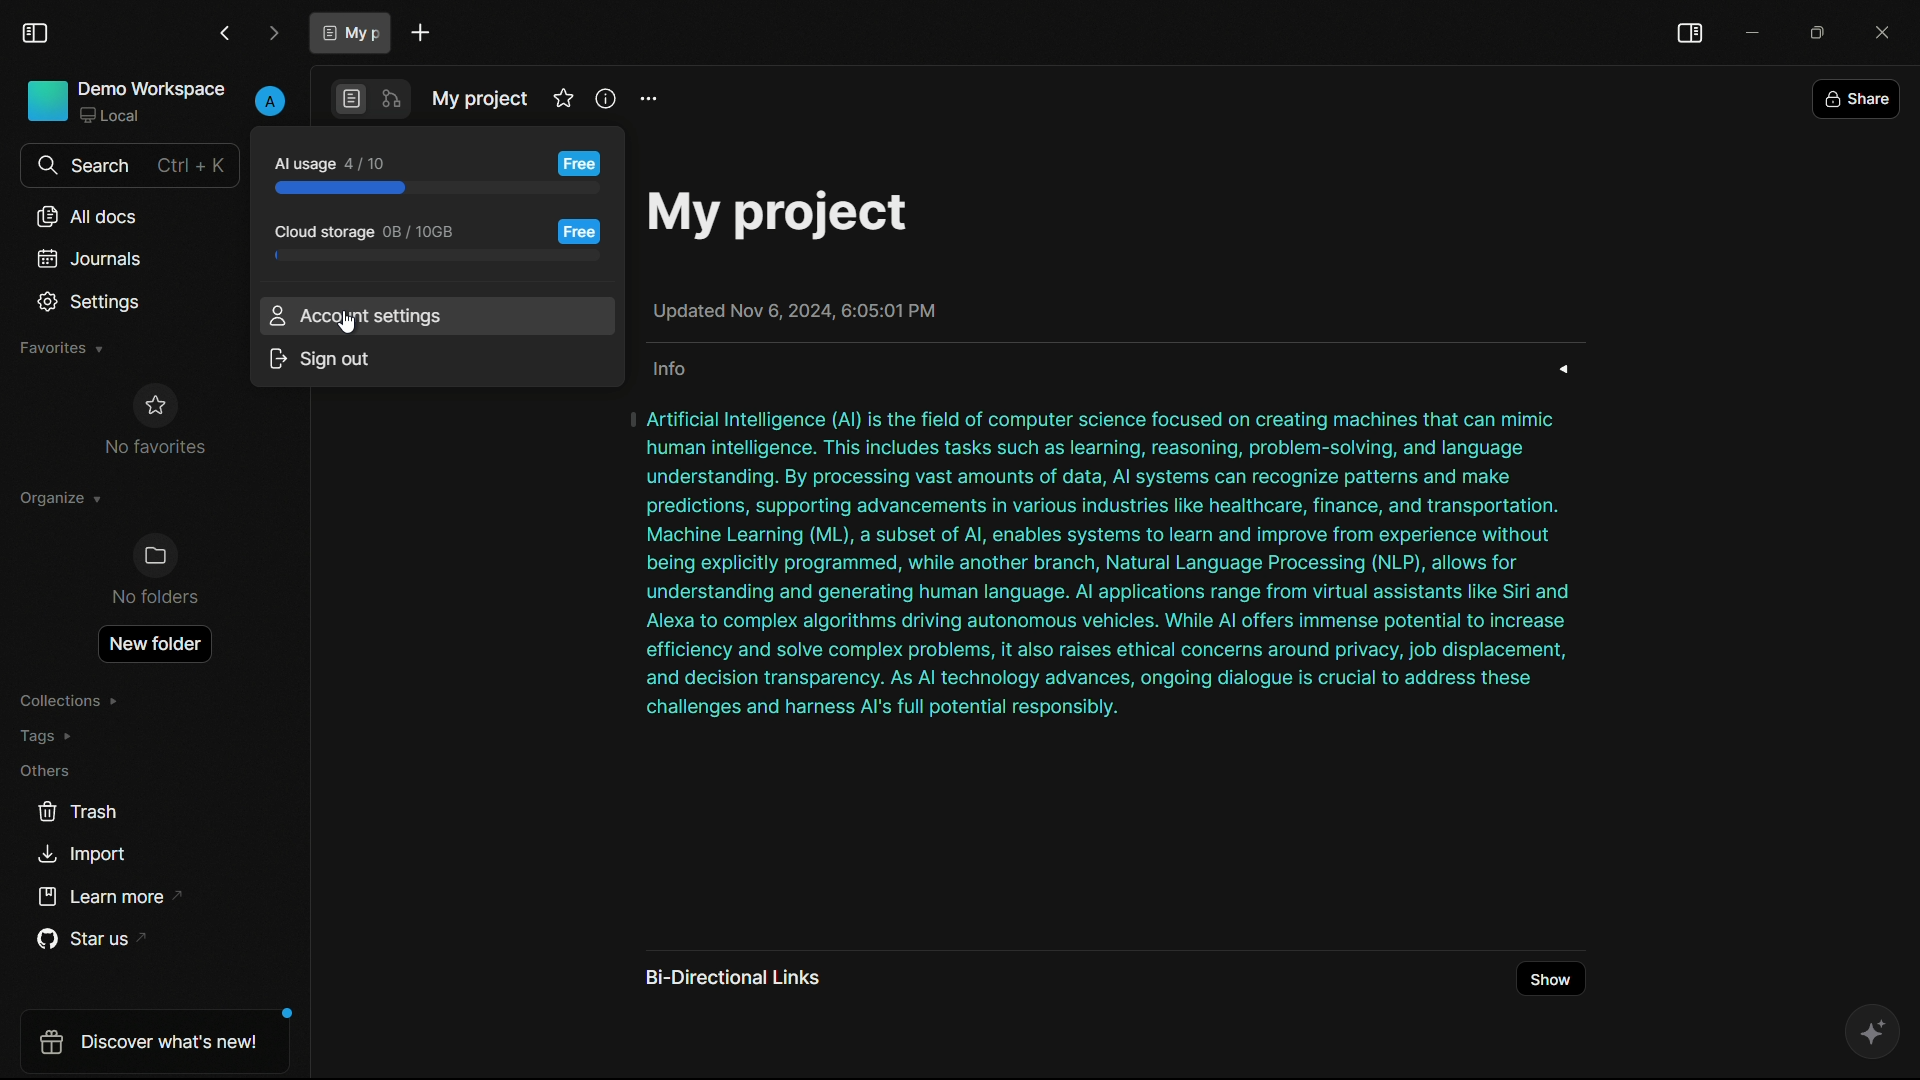 The height and width of the screenshot is (1080, 1920). Describe the element at coordinates (568, 99) in the screenshot. I see `favorites` at that location.